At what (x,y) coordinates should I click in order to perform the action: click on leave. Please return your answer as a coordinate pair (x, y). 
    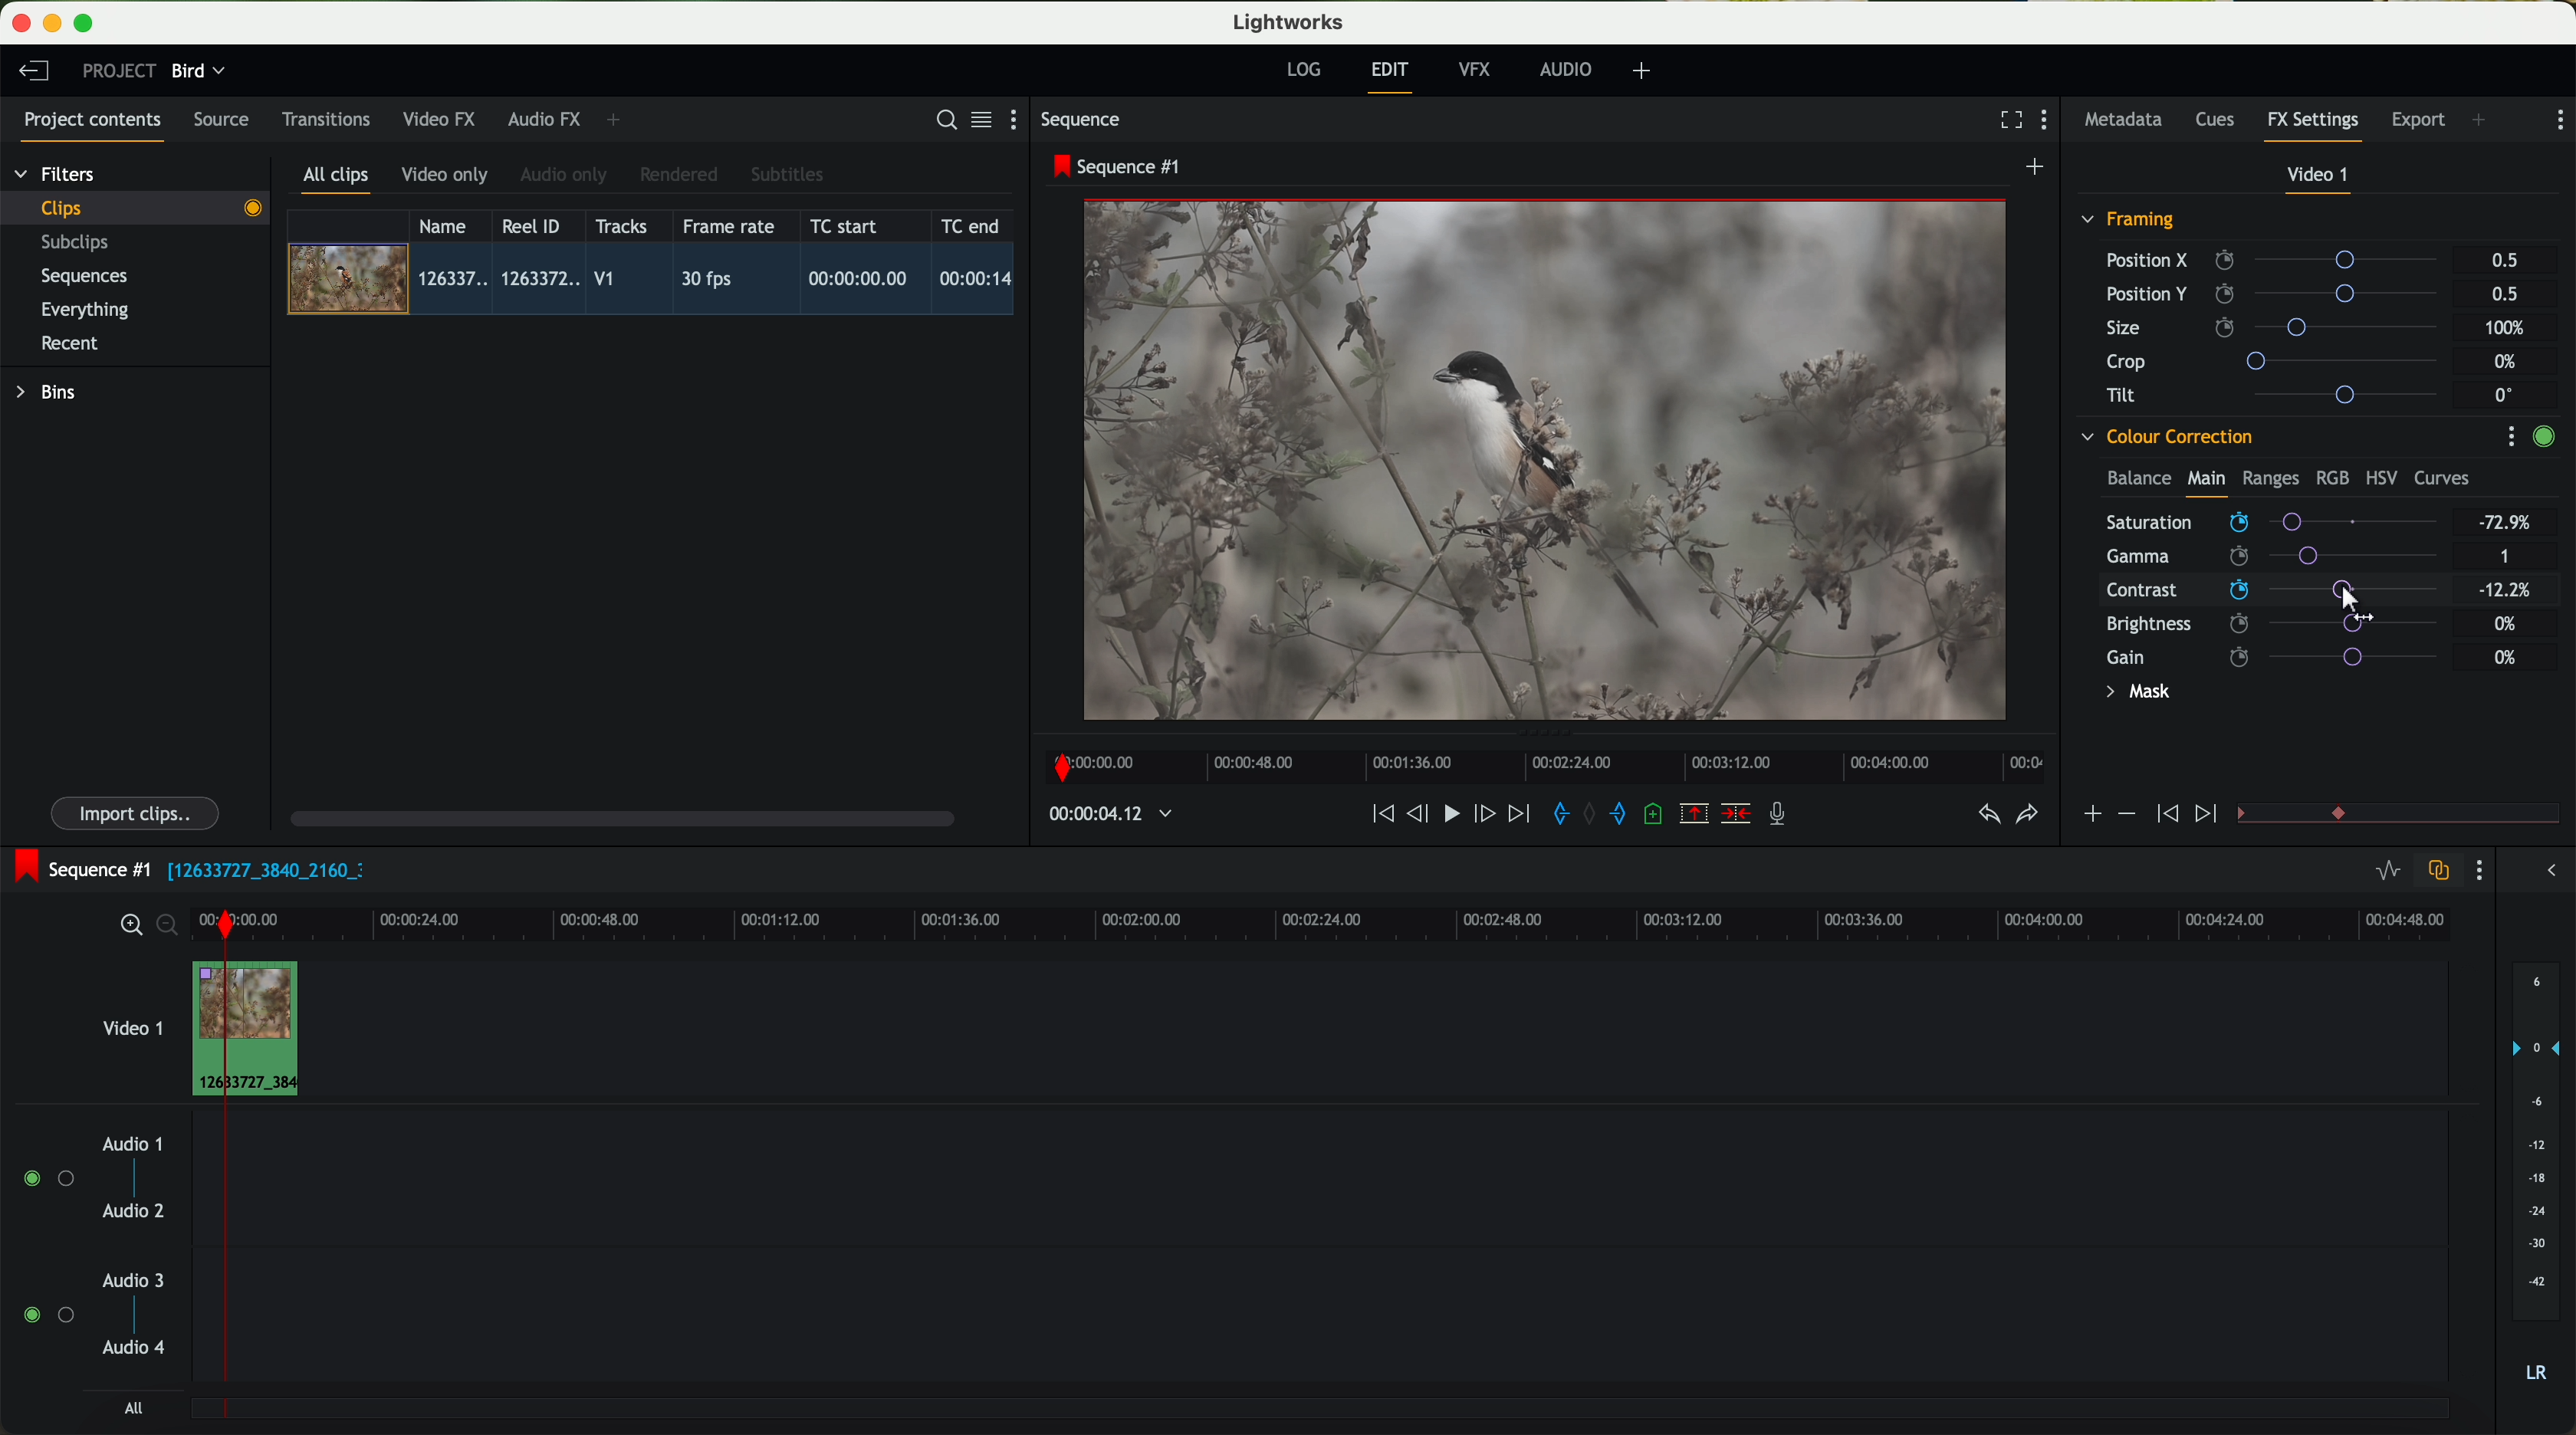
    Looking at the image, I should click on (33, 72).